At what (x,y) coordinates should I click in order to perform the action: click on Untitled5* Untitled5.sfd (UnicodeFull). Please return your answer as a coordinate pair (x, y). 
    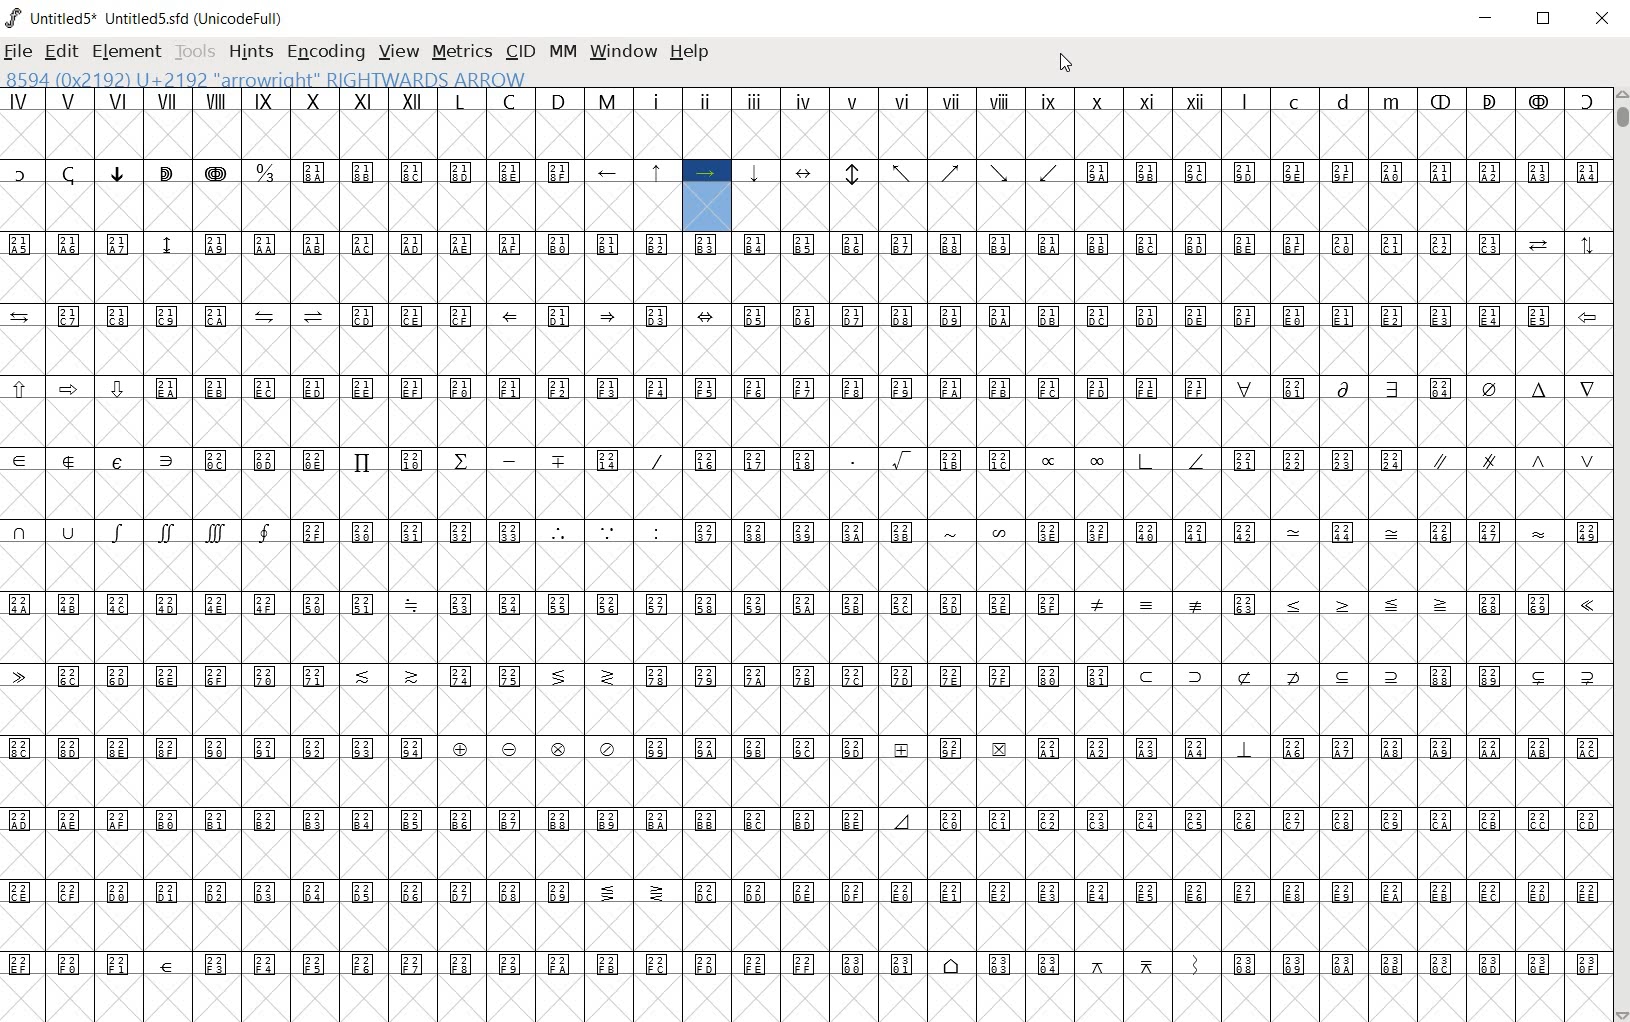
    Looking at the image, I should click on (146, 15).